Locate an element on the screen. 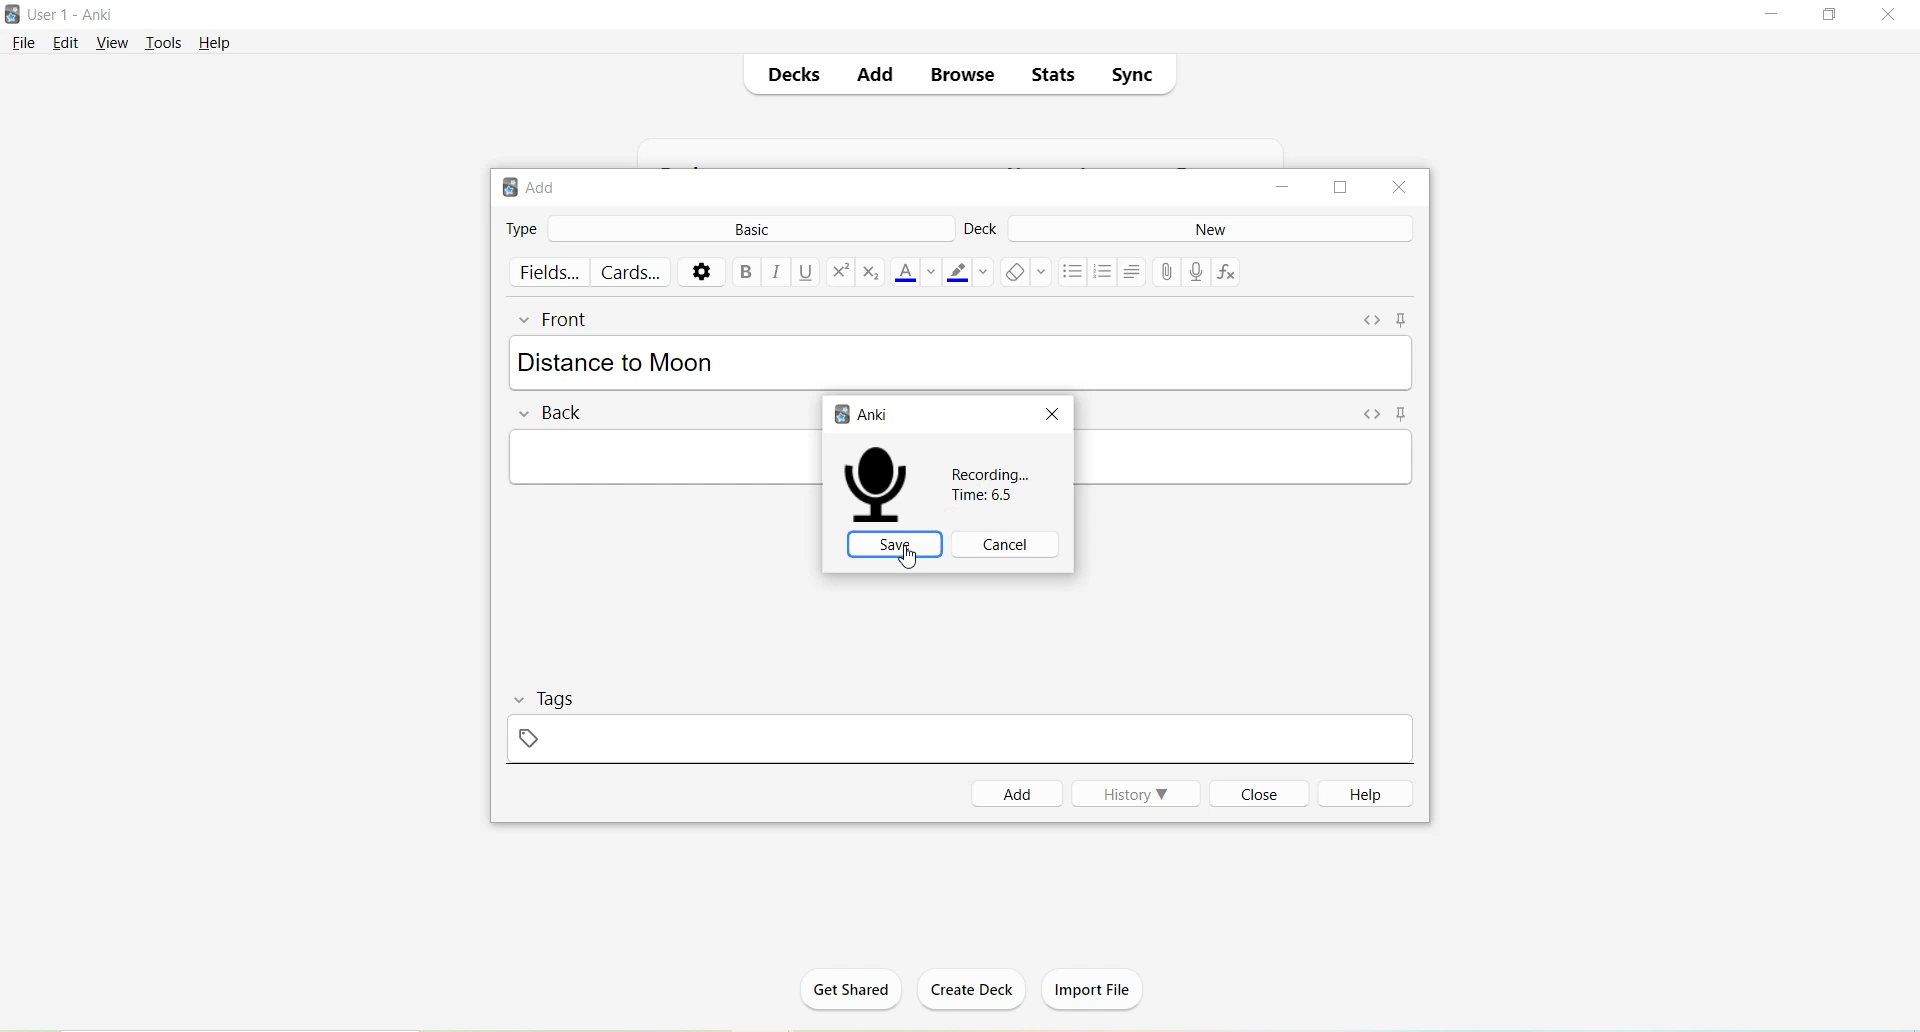 Image resolution: width=1920 pixels, height=1032 pixels. Edit is located at coordinates (71, 44).